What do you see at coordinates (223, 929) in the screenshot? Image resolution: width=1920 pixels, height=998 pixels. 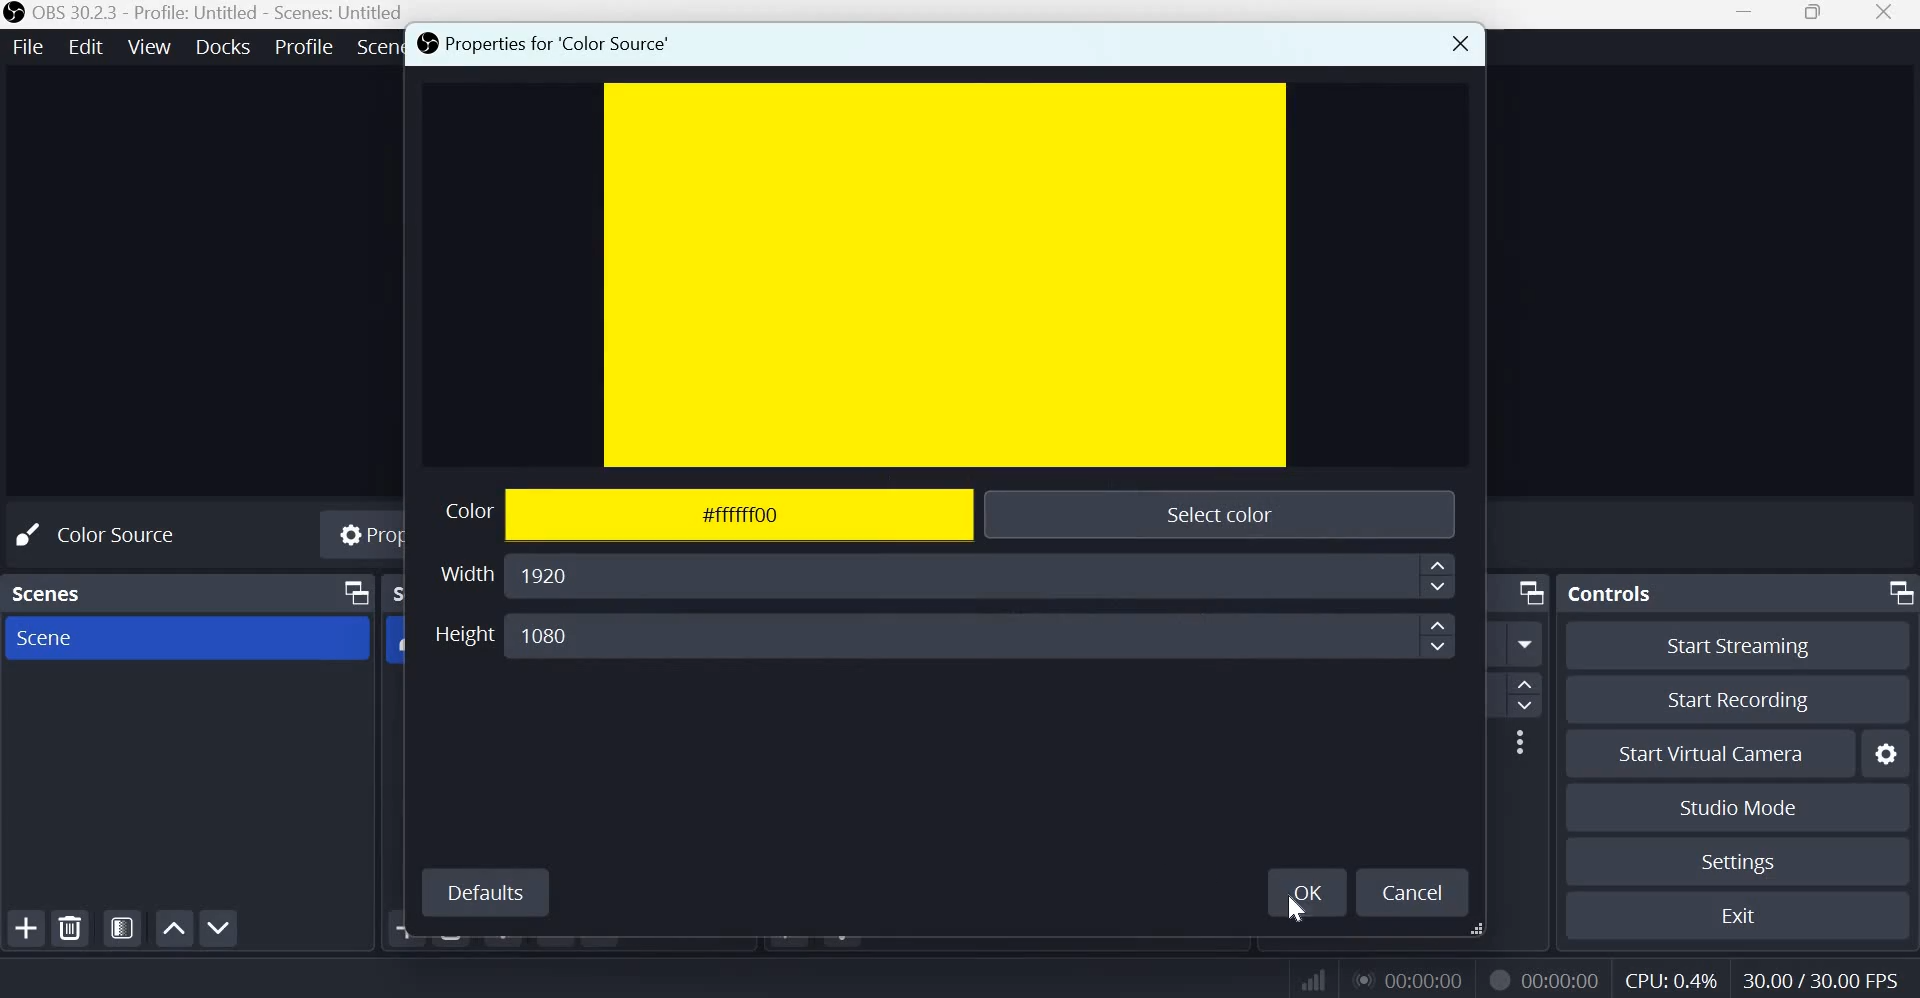 I see `Move scene down` at bounding box center [223, 929].